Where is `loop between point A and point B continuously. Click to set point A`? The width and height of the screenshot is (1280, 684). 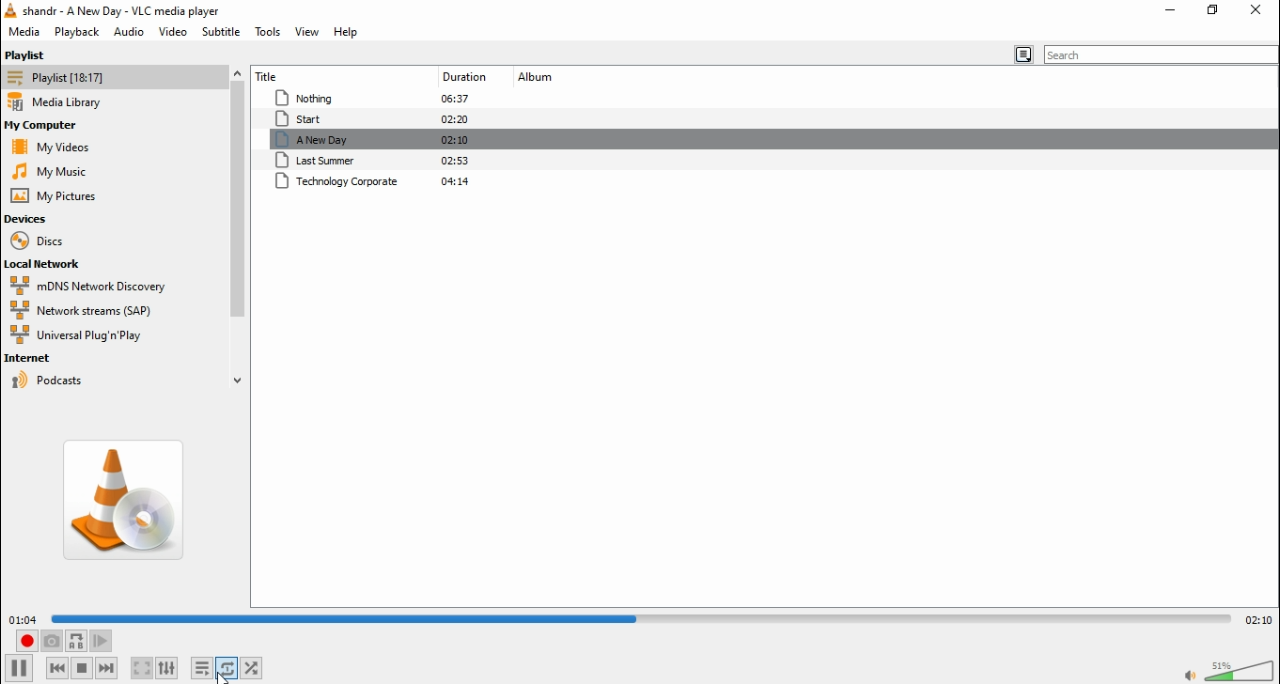
loop between point A and point B continuously. Click to set point A is located at coordinates (77, 640).